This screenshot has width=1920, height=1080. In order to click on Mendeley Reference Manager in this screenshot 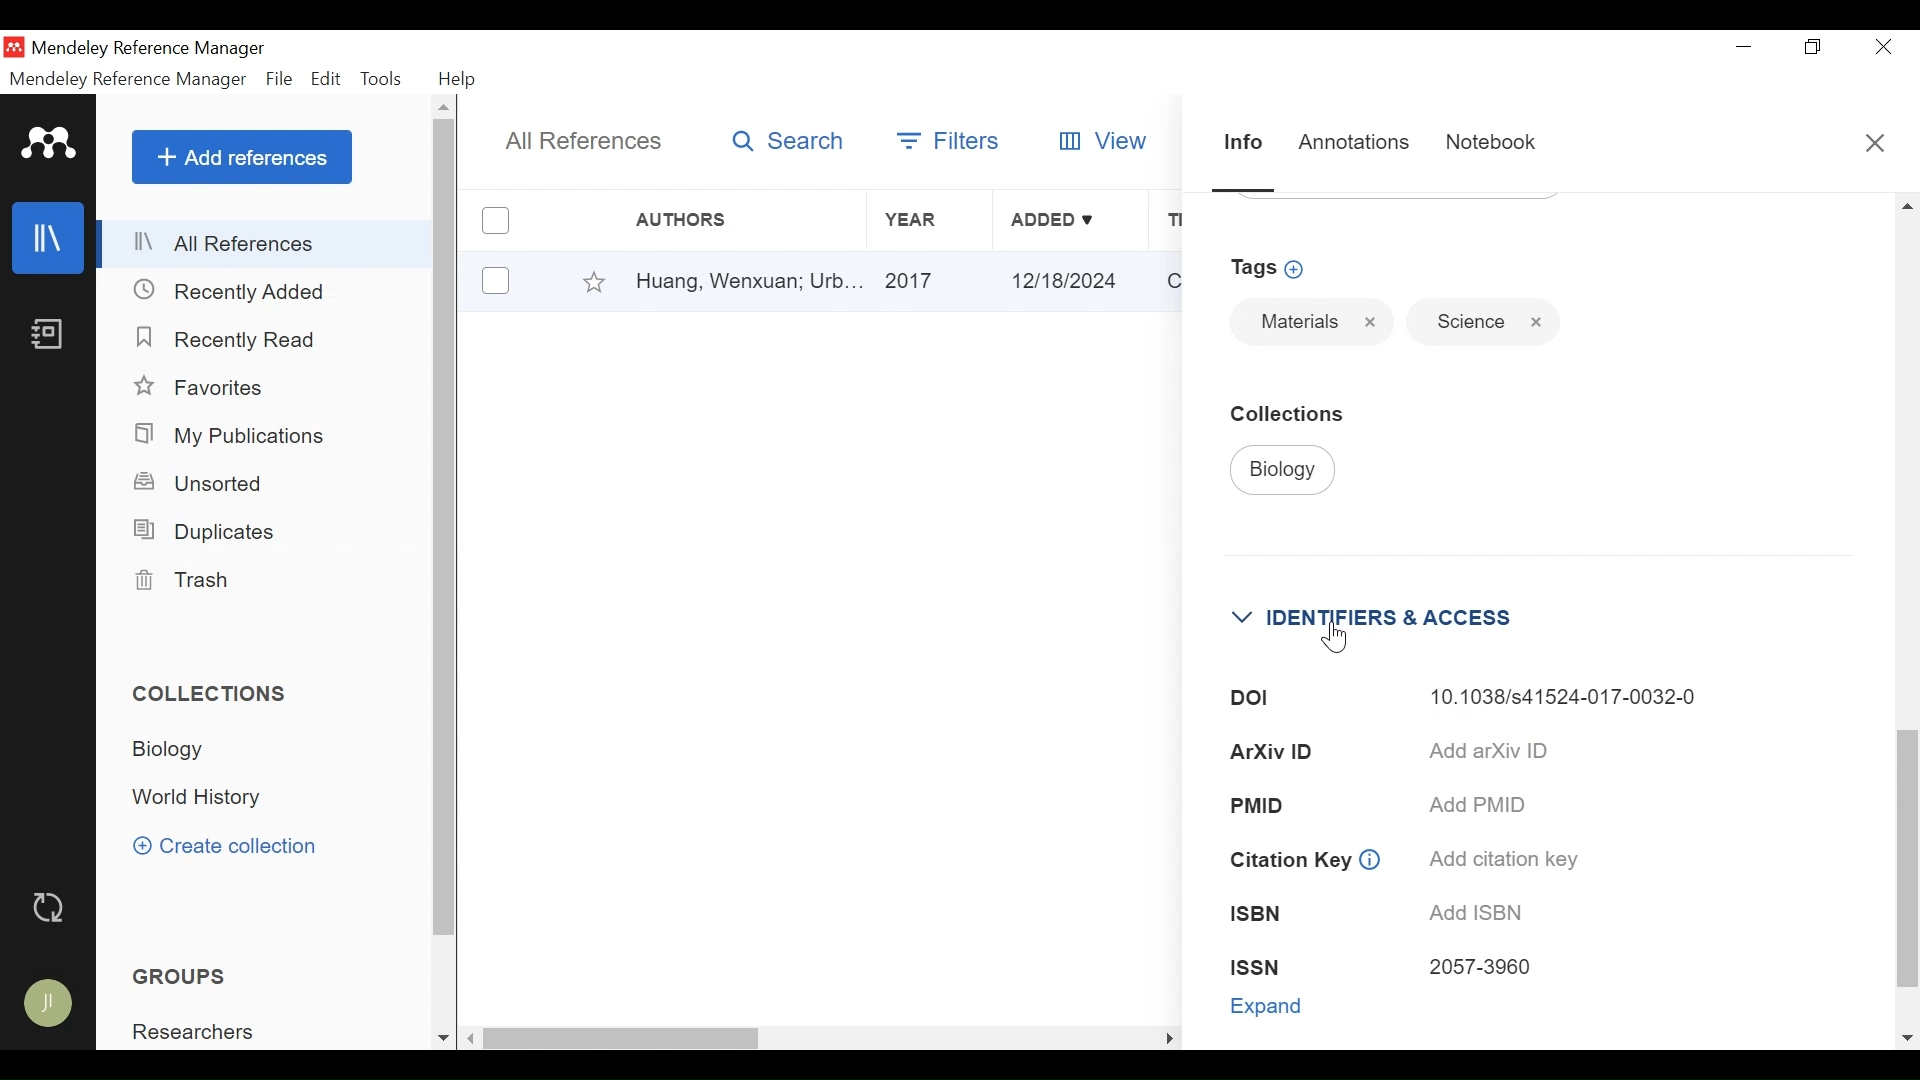, I will do `click(155, 49)`.